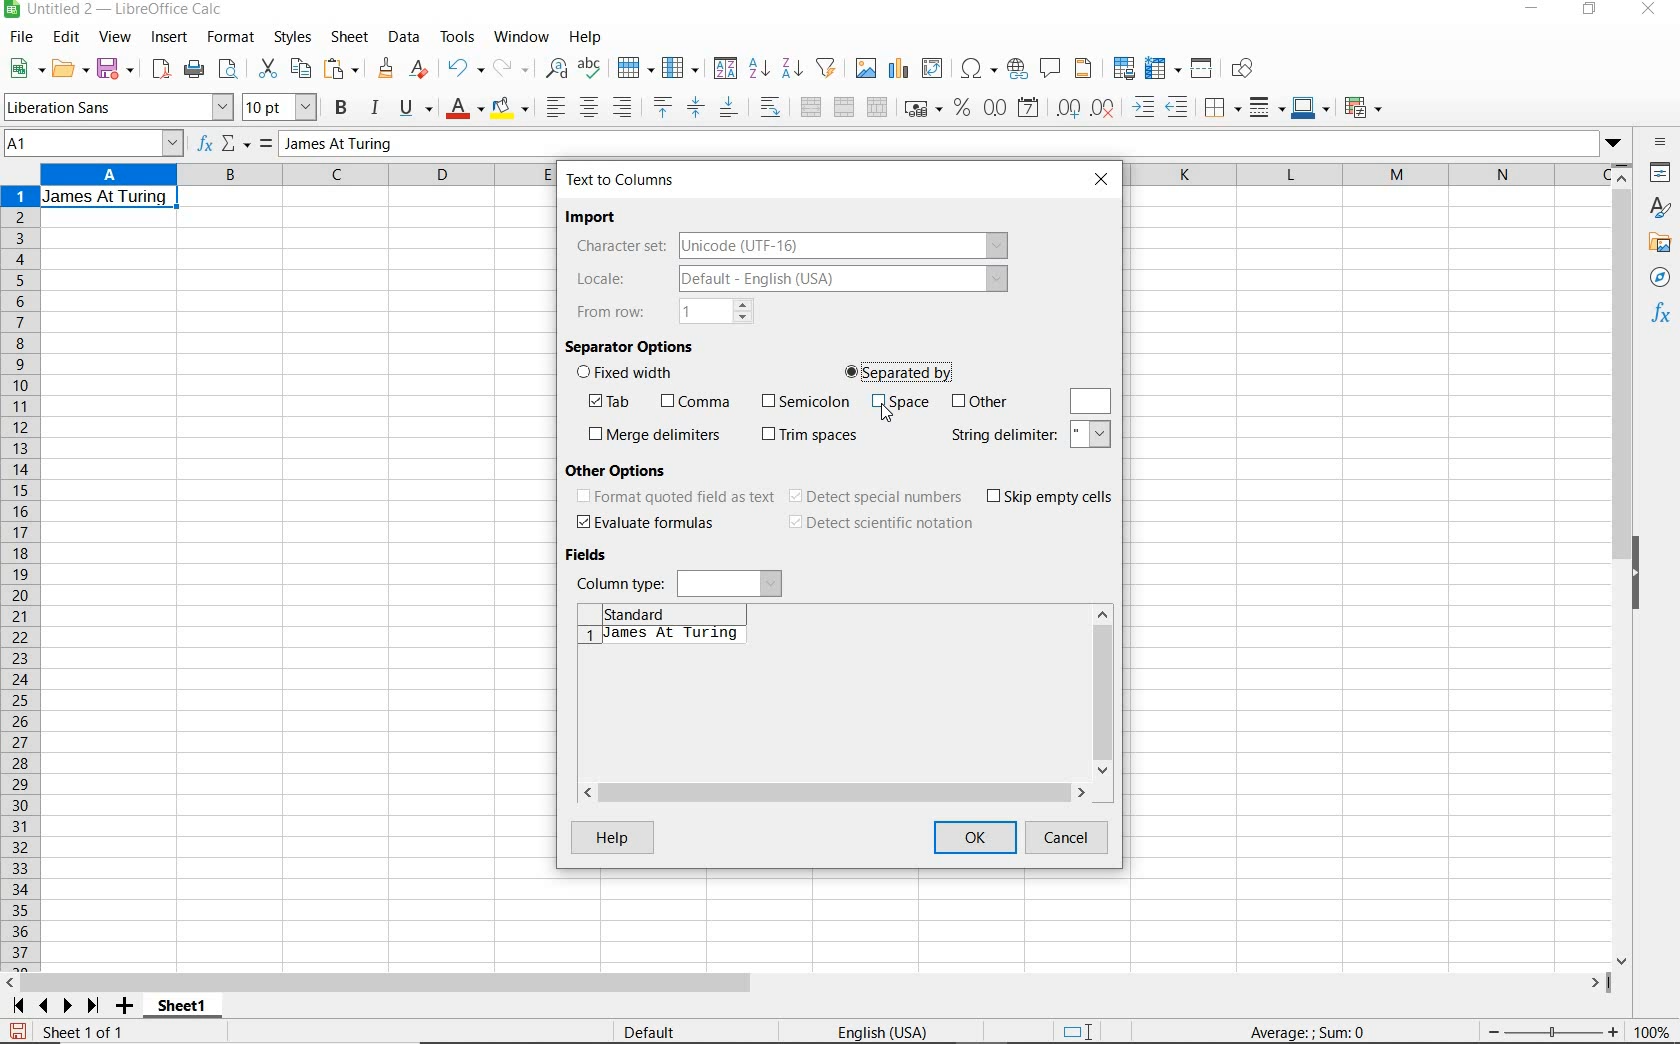 This screenshot has width=1680, height=1044. I want to click on increase indent, so click(1146, 107).